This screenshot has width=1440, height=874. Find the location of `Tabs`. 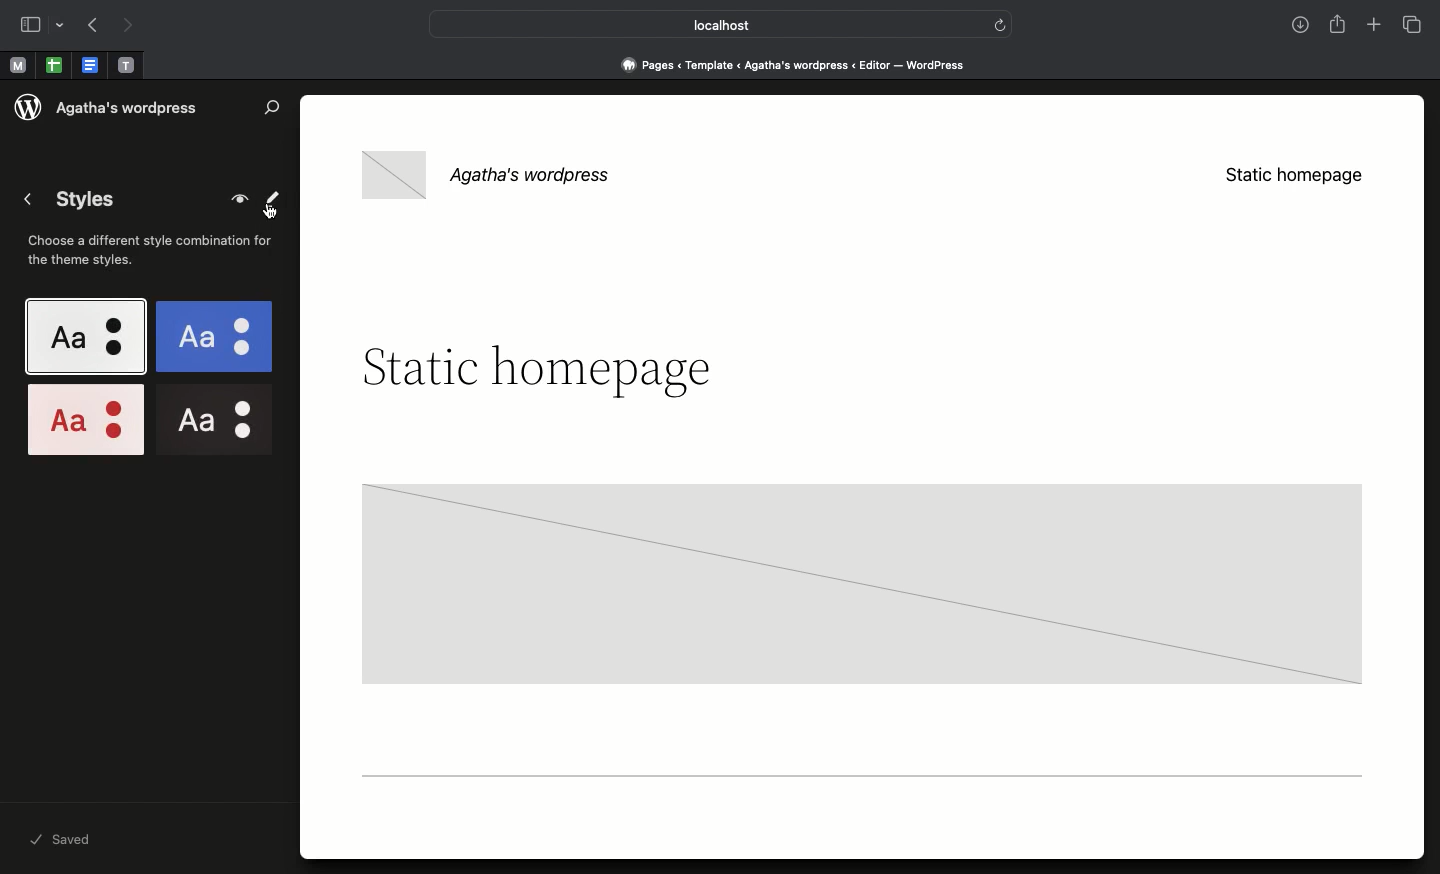

Tabs is located at coordinates (1414, 25).